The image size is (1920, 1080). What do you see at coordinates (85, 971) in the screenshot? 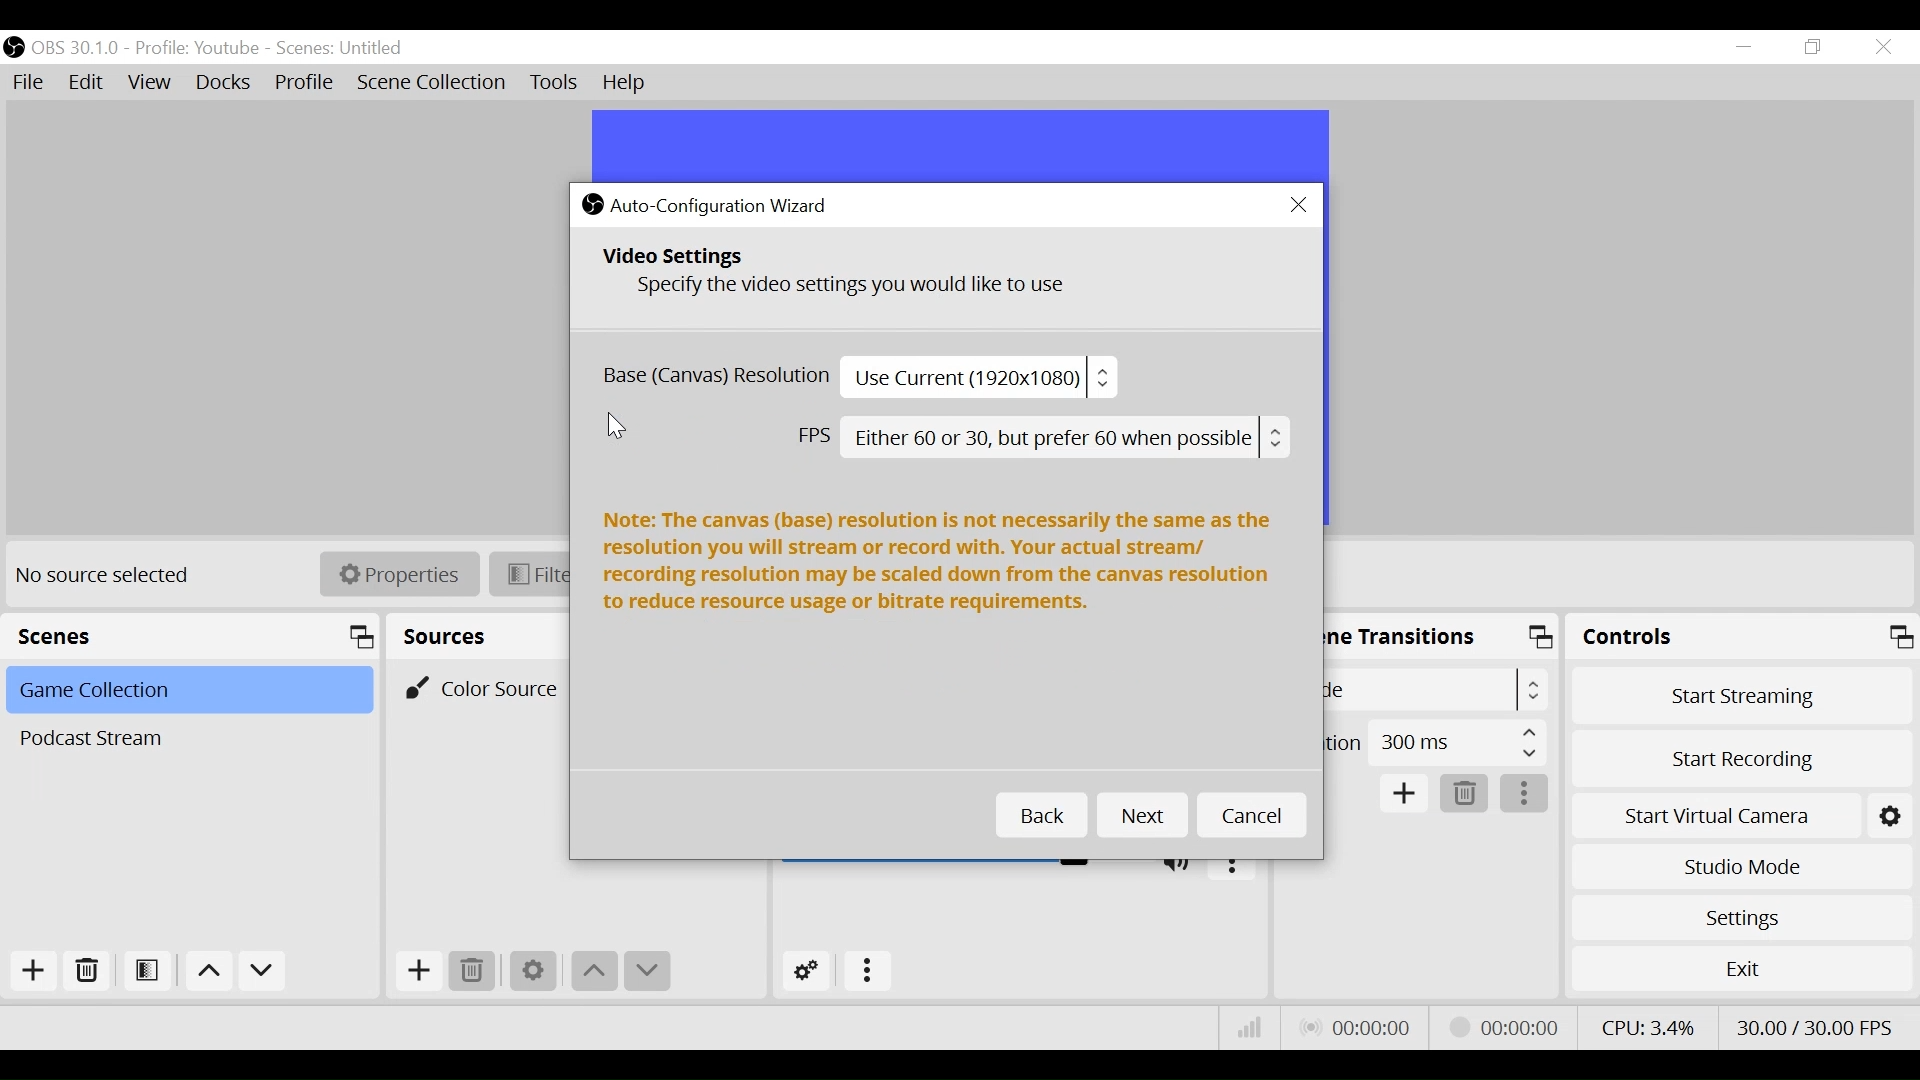
I see `Remove` at bounding box center [85, 971].